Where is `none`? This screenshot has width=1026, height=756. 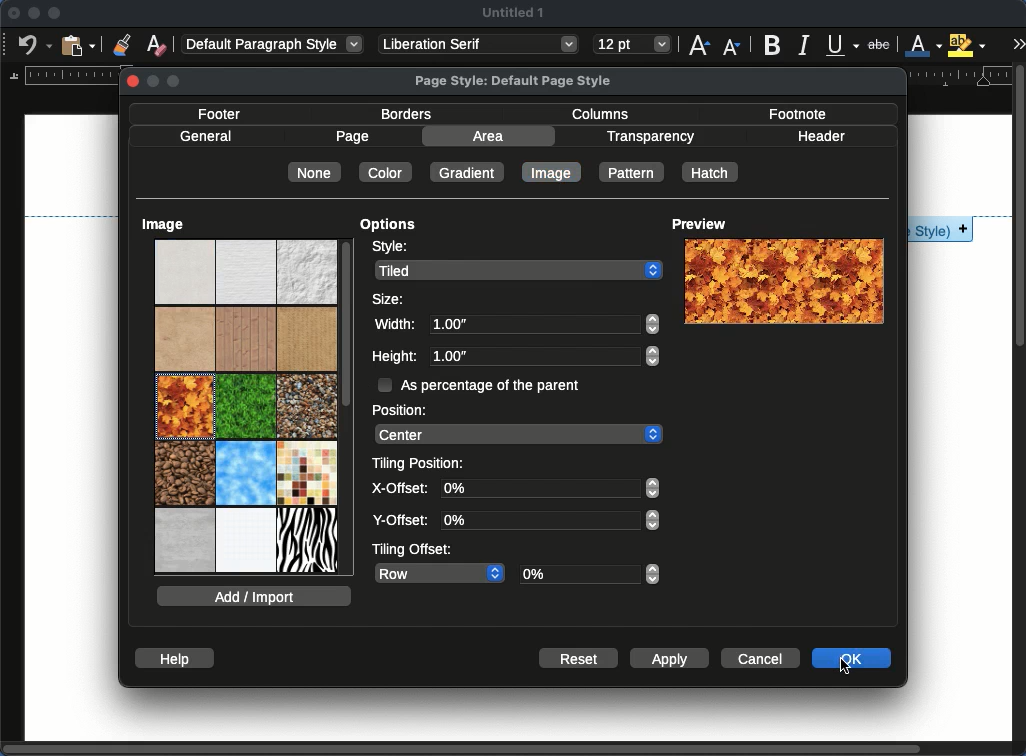
none is located at coordinates (317, 171).